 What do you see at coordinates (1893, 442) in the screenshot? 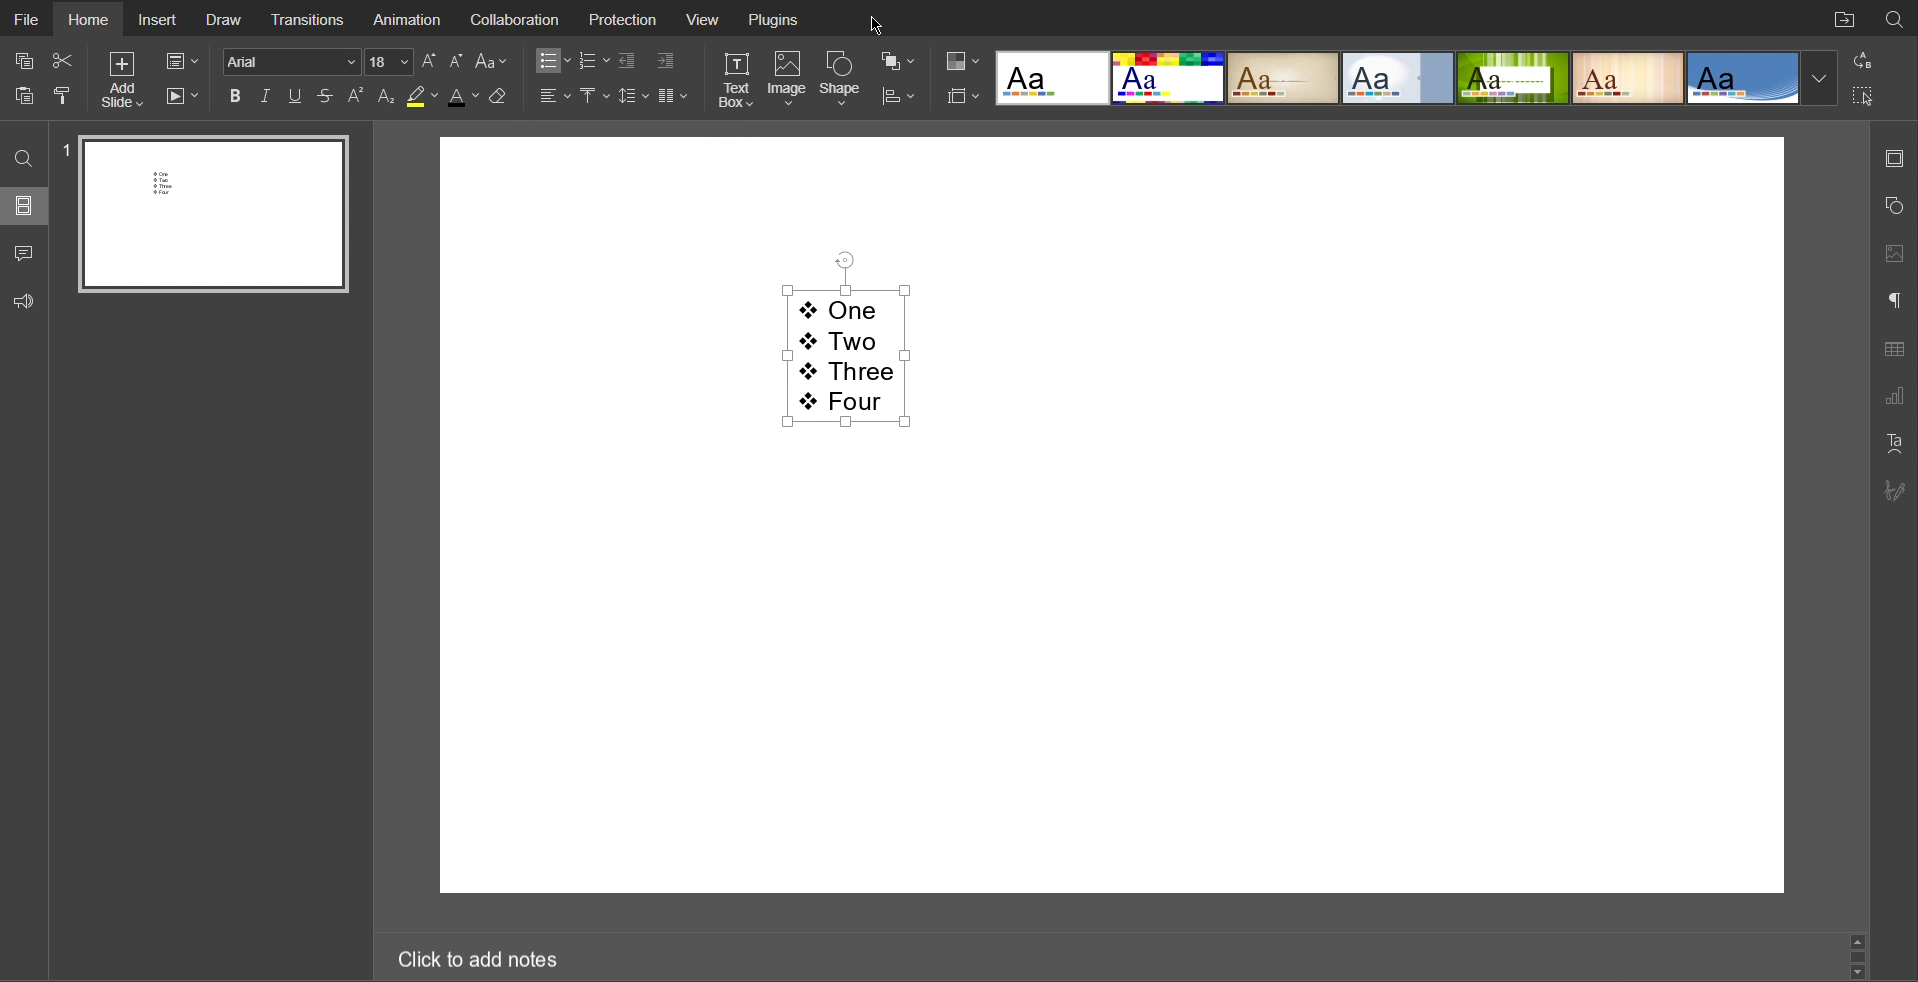
I see `Text Art` at bounding box center [1893, 442].